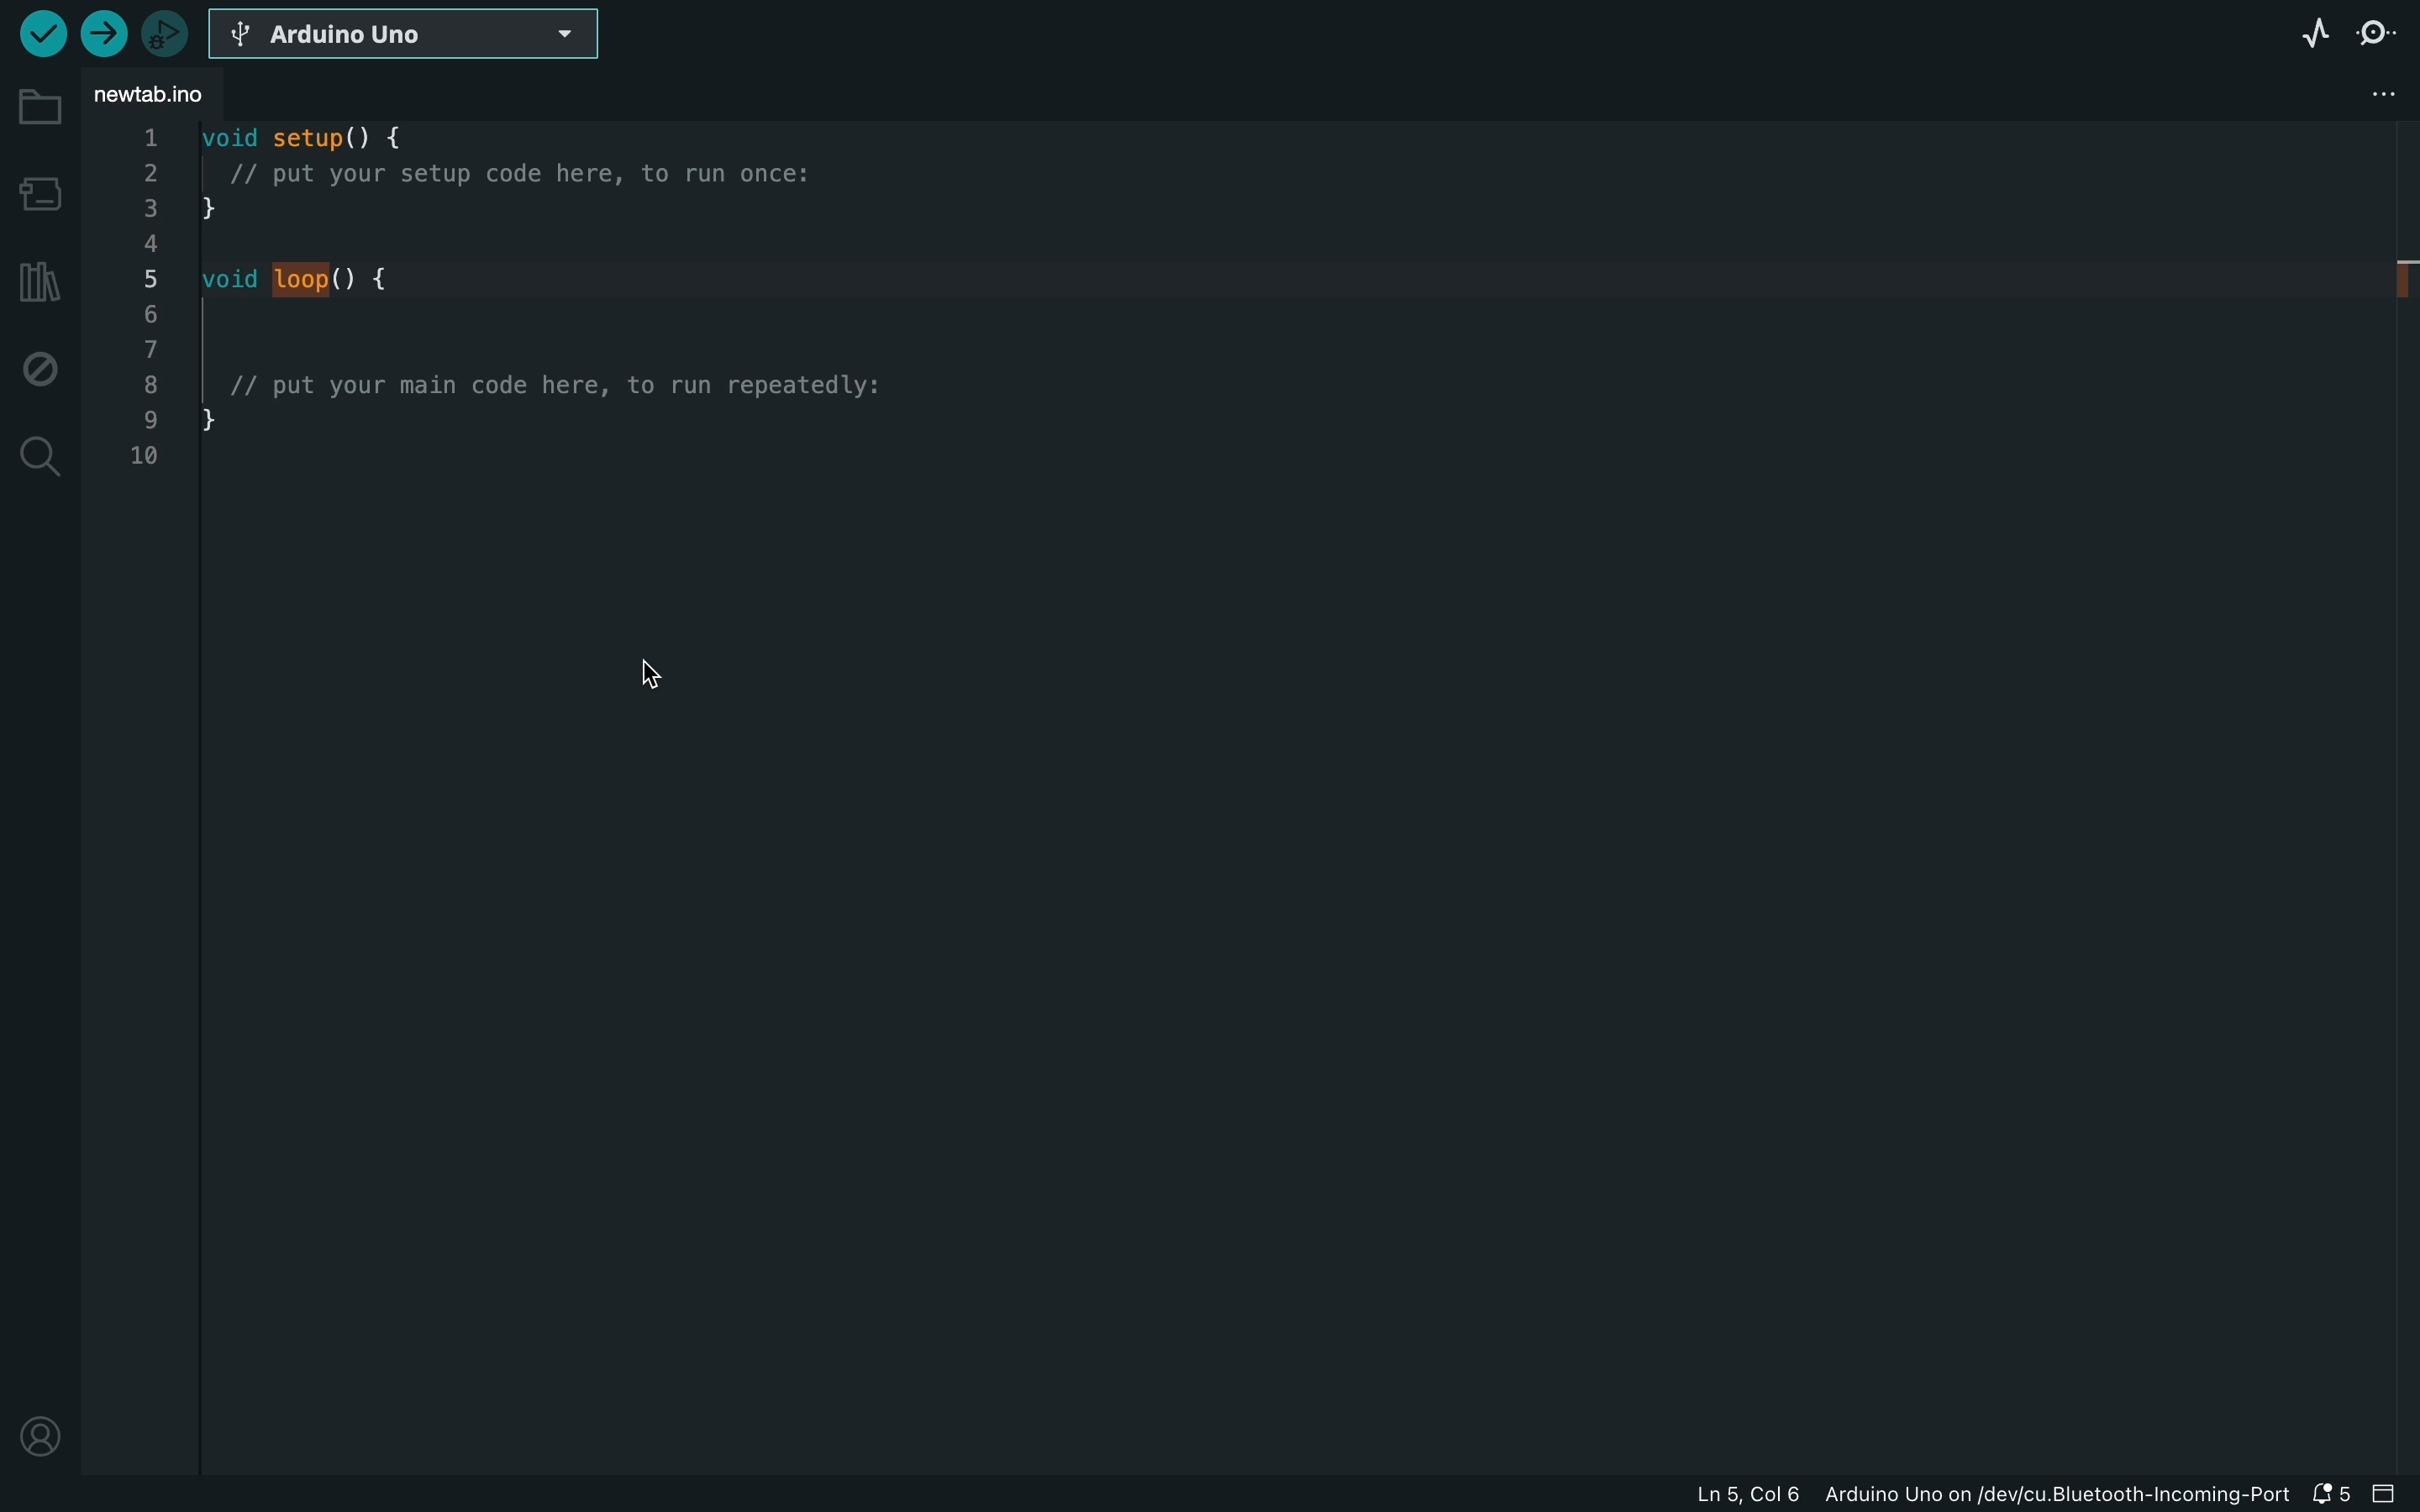 Image resolution: width=2420 pixels, height=1512 pixels. What do you see at coordinates (106, 32) in the screenshot?
I see `upload` at bounding box center [106, 32].